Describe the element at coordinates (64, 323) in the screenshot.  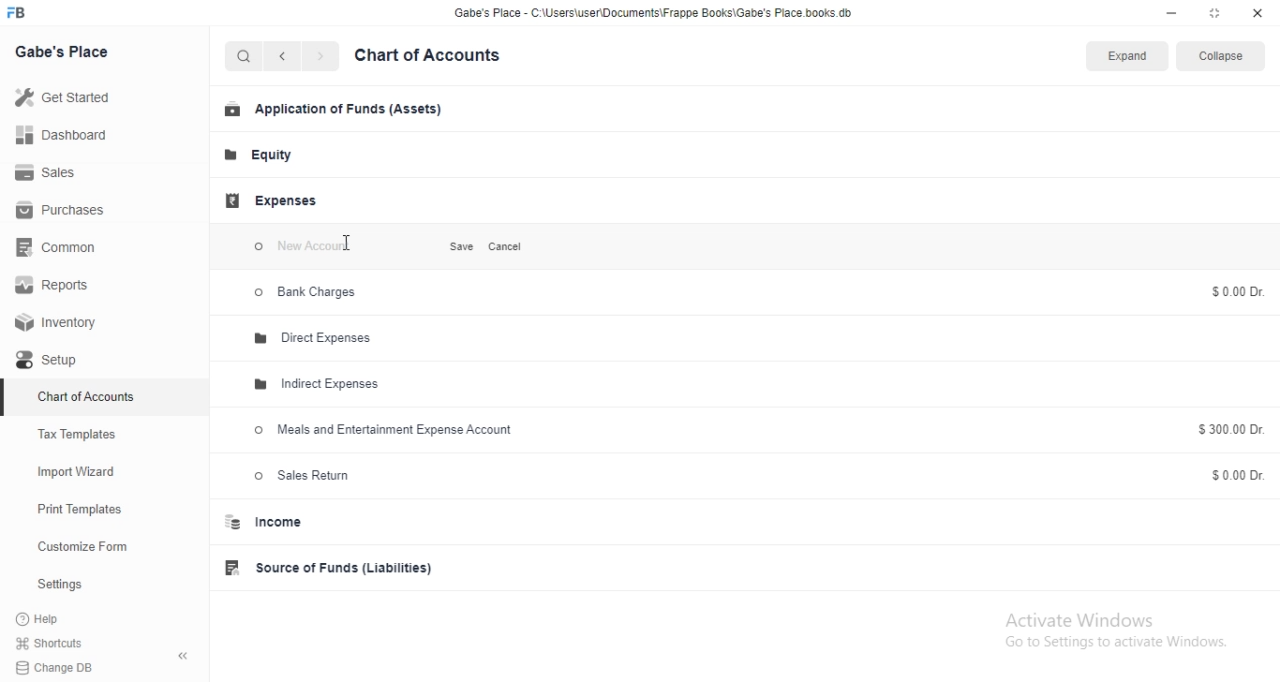
I see `Inventory` at that location.